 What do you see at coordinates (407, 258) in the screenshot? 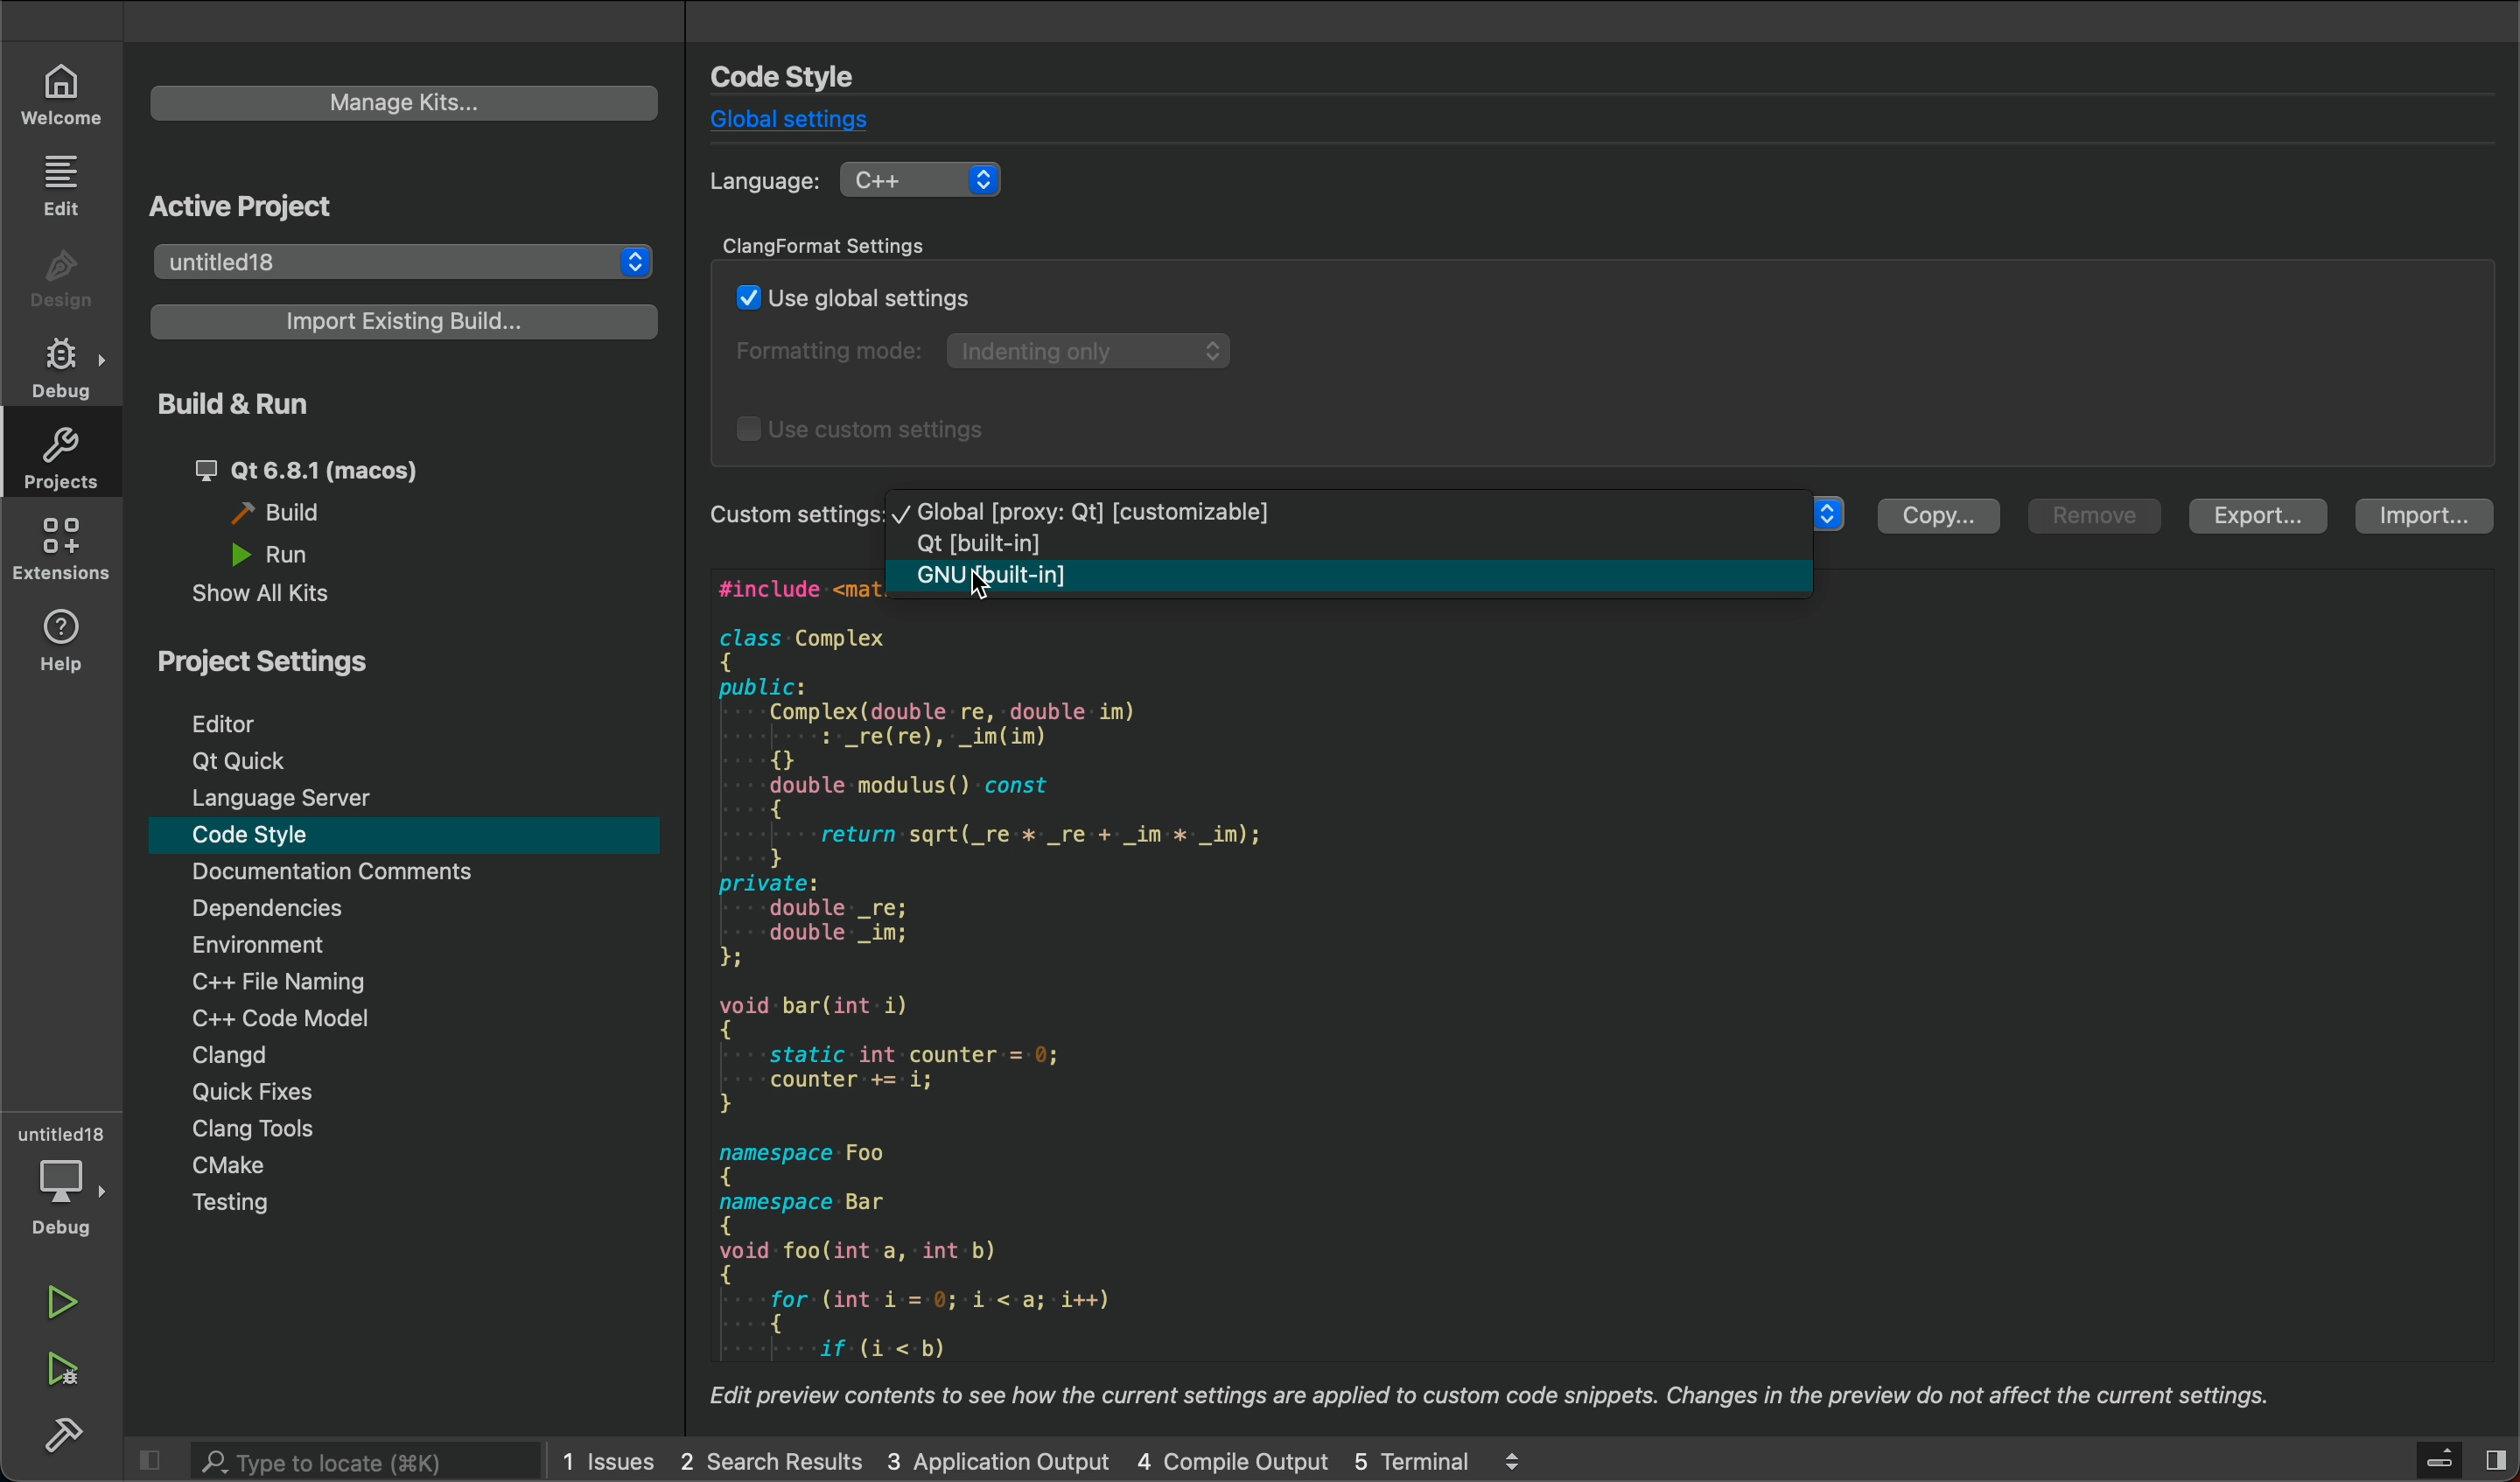
I see `untitled18` at bounding box center [407, 258].